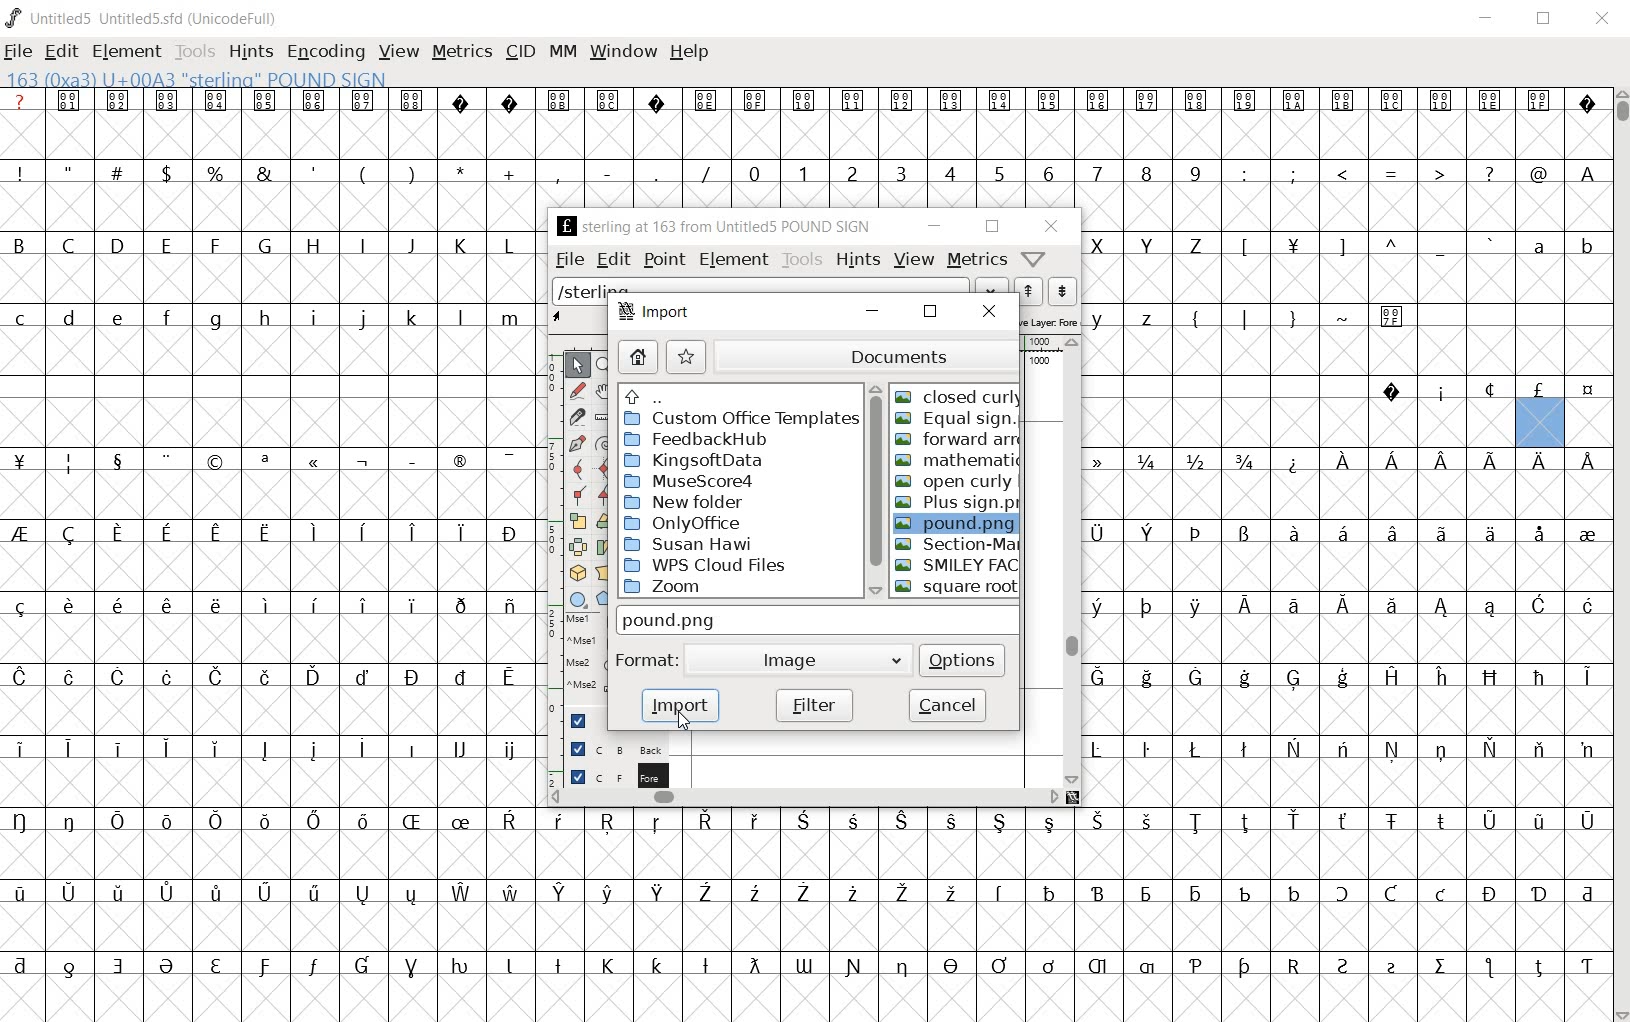 The width and height of the screenshot is (1630, 1022). I want to click on Symbol, so click(116, 604).